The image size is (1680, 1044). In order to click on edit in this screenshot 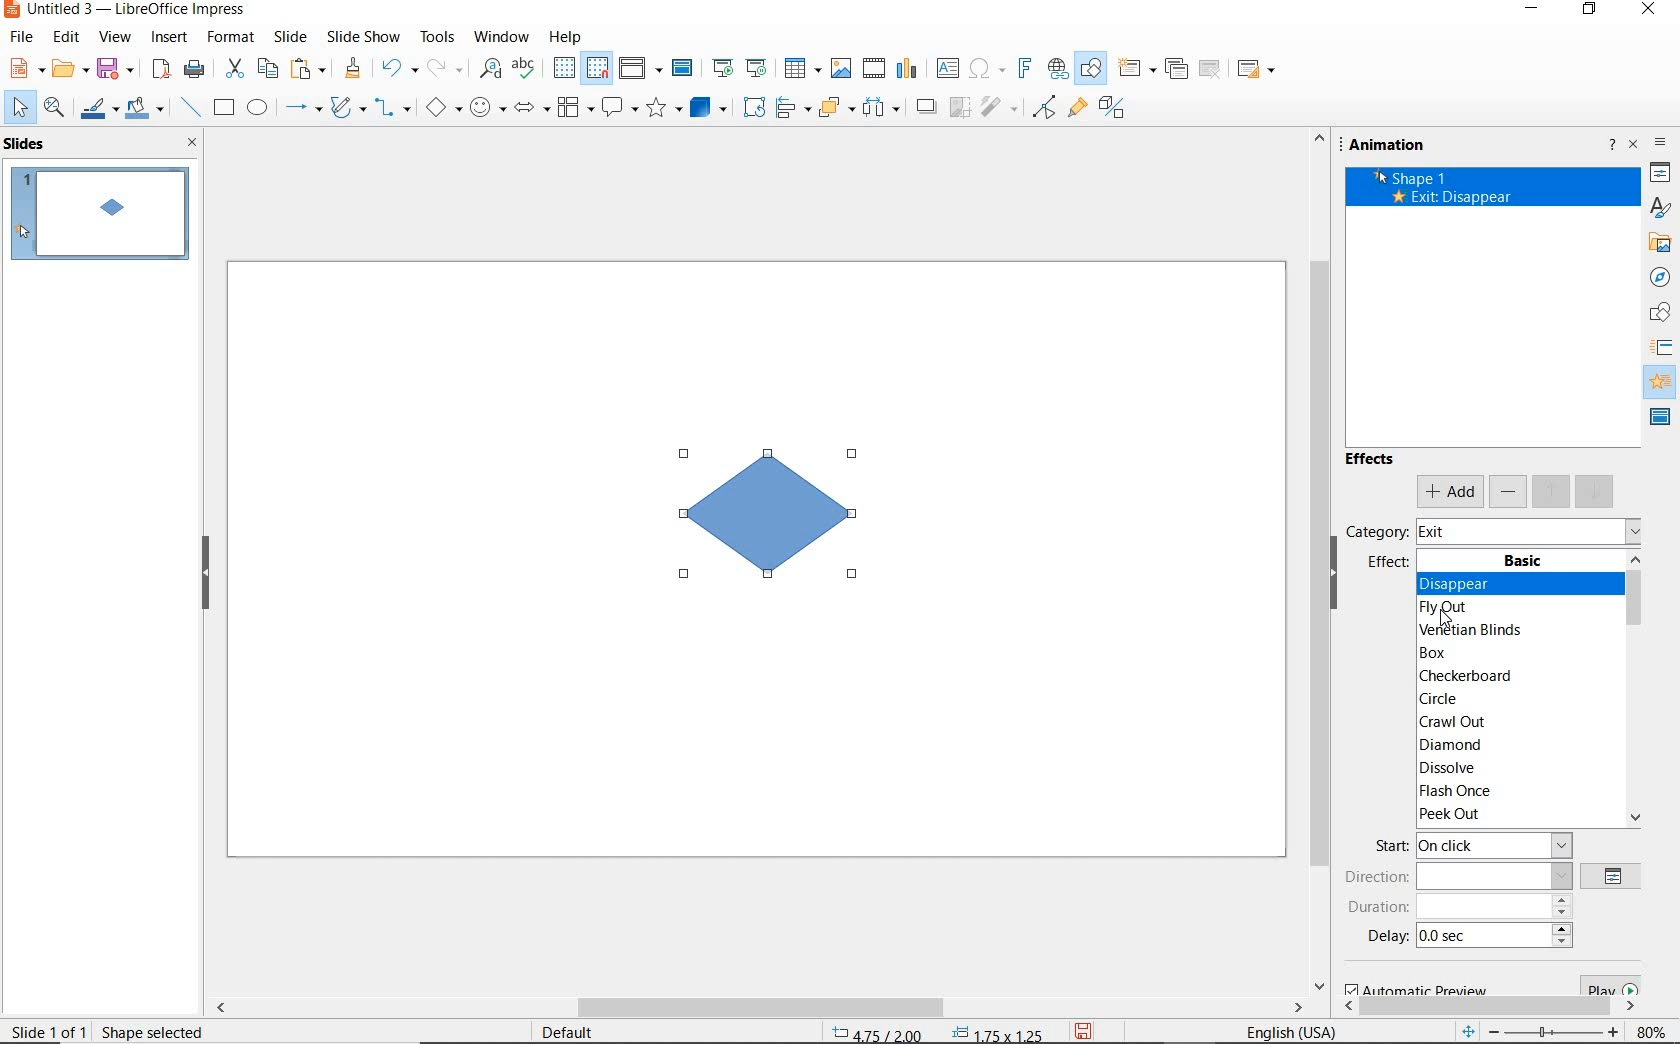, I will do `click(66, 37)`.